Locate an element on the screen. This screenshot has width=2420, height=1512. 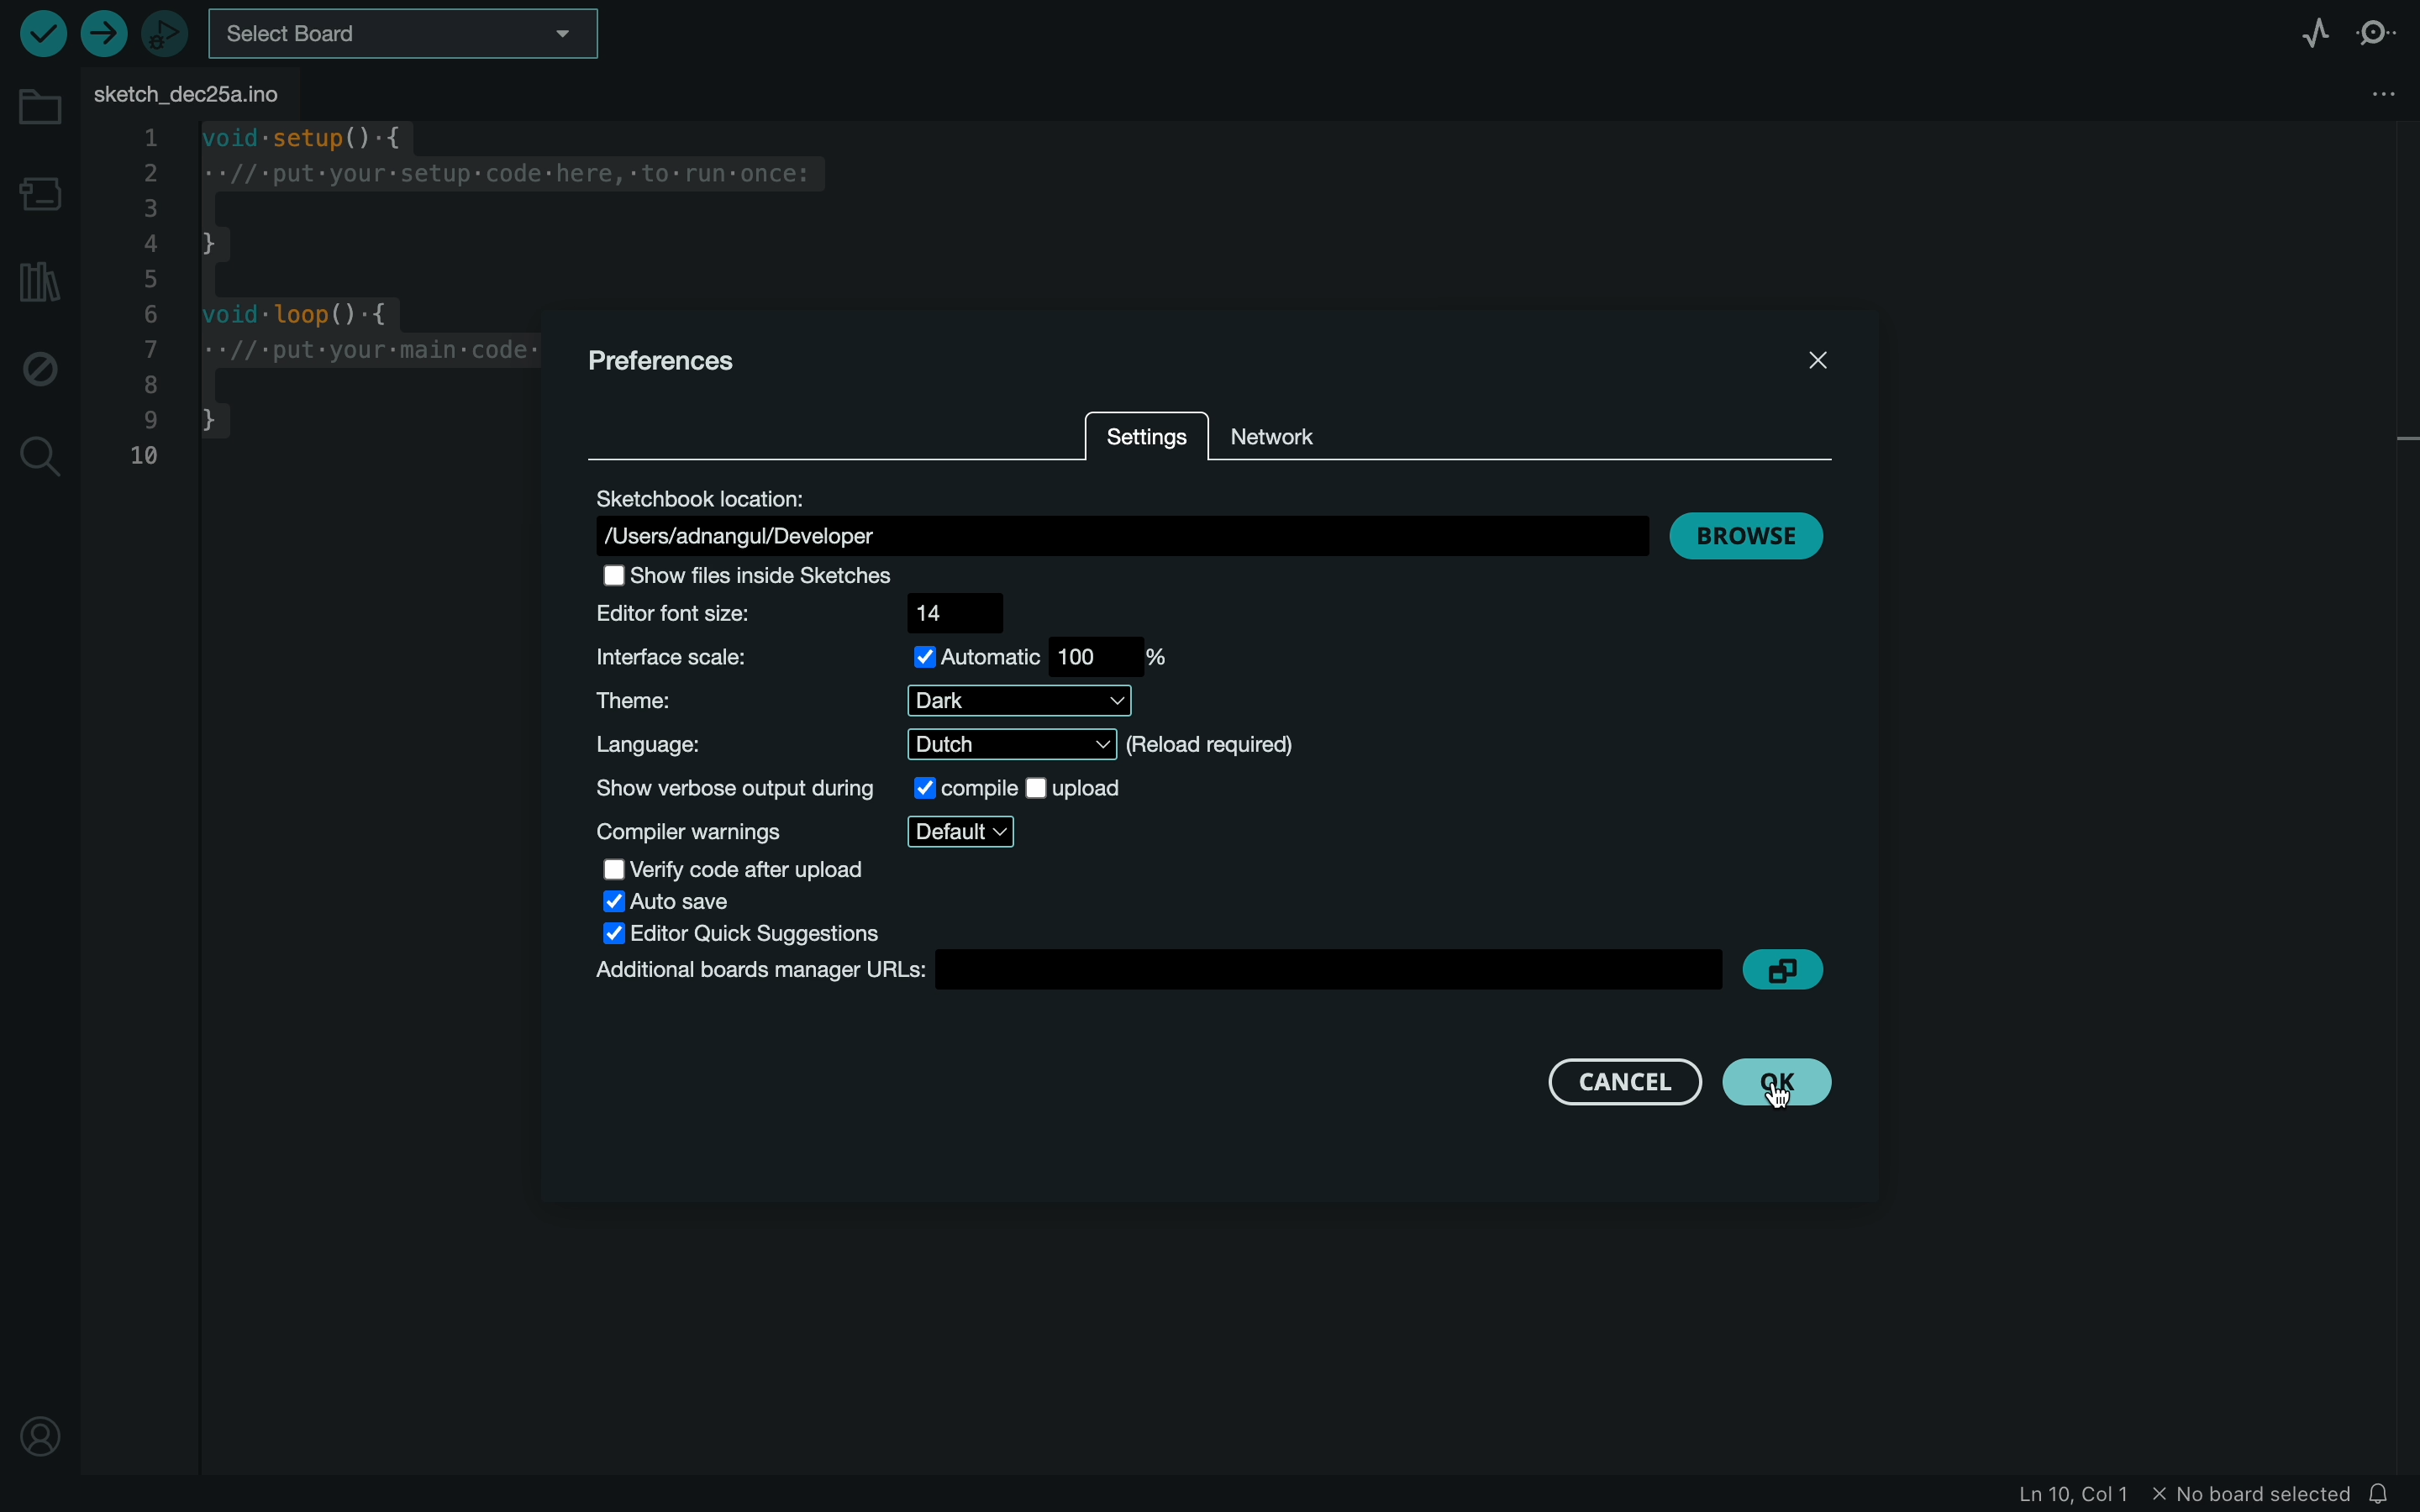
upload is located at coordinates (100, 36).